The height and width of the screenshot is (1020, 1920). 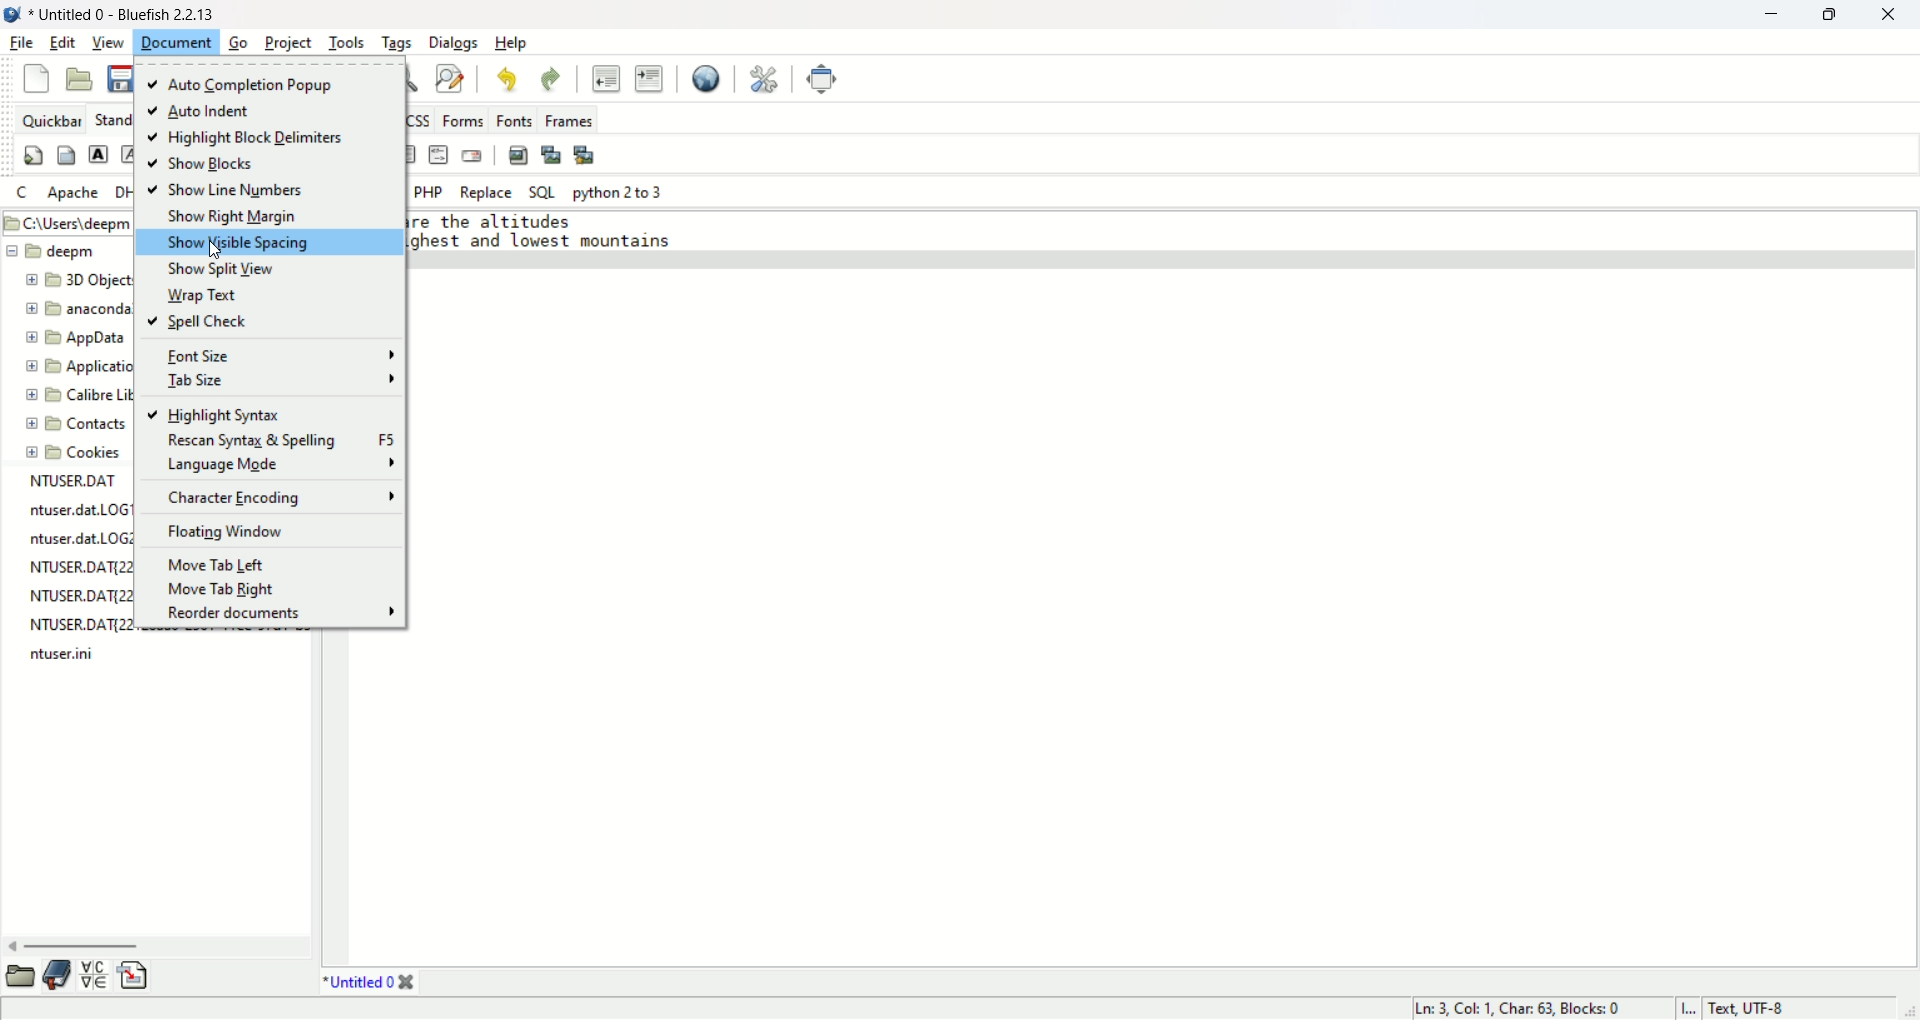 I want to click on redo, so click(x=552, y=78).